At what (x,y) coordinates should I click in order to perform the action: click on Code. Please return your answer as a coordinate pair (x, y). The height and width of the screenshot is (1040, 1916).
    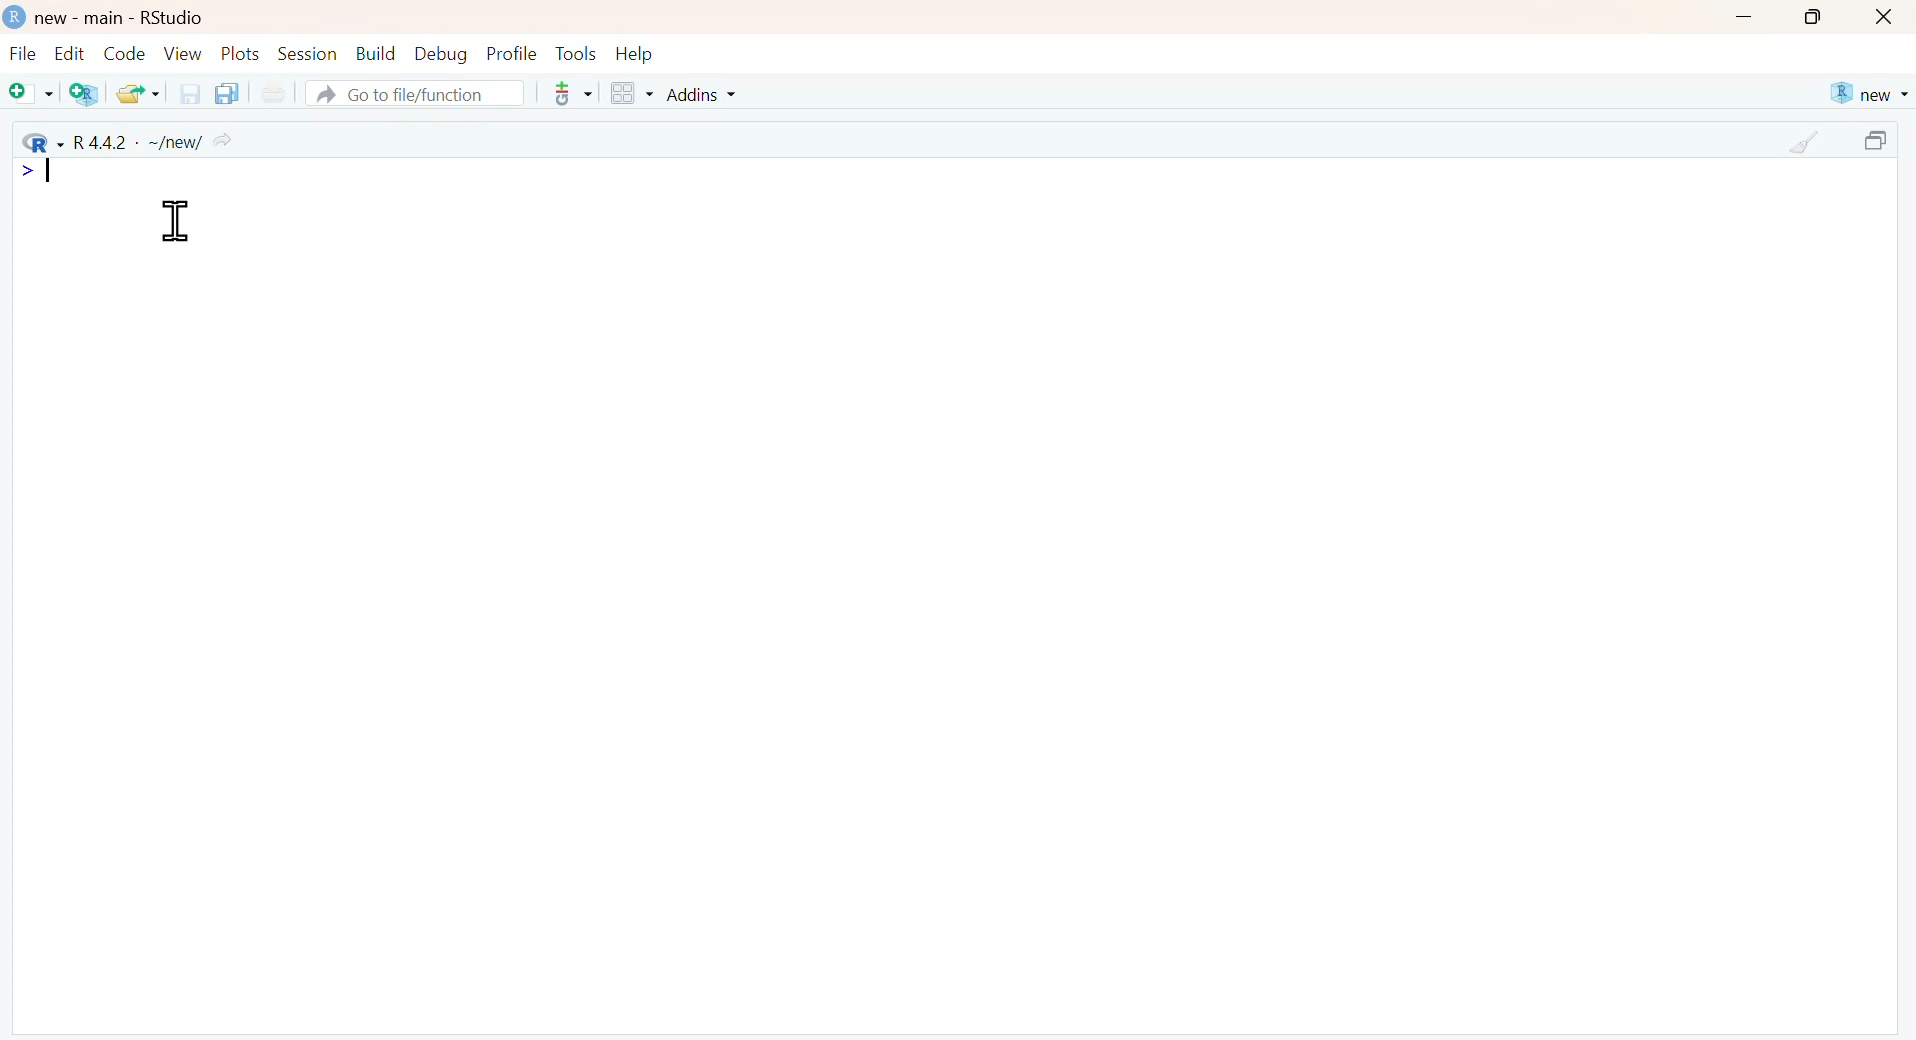
    Looking at the image, I should click on (122, 53).